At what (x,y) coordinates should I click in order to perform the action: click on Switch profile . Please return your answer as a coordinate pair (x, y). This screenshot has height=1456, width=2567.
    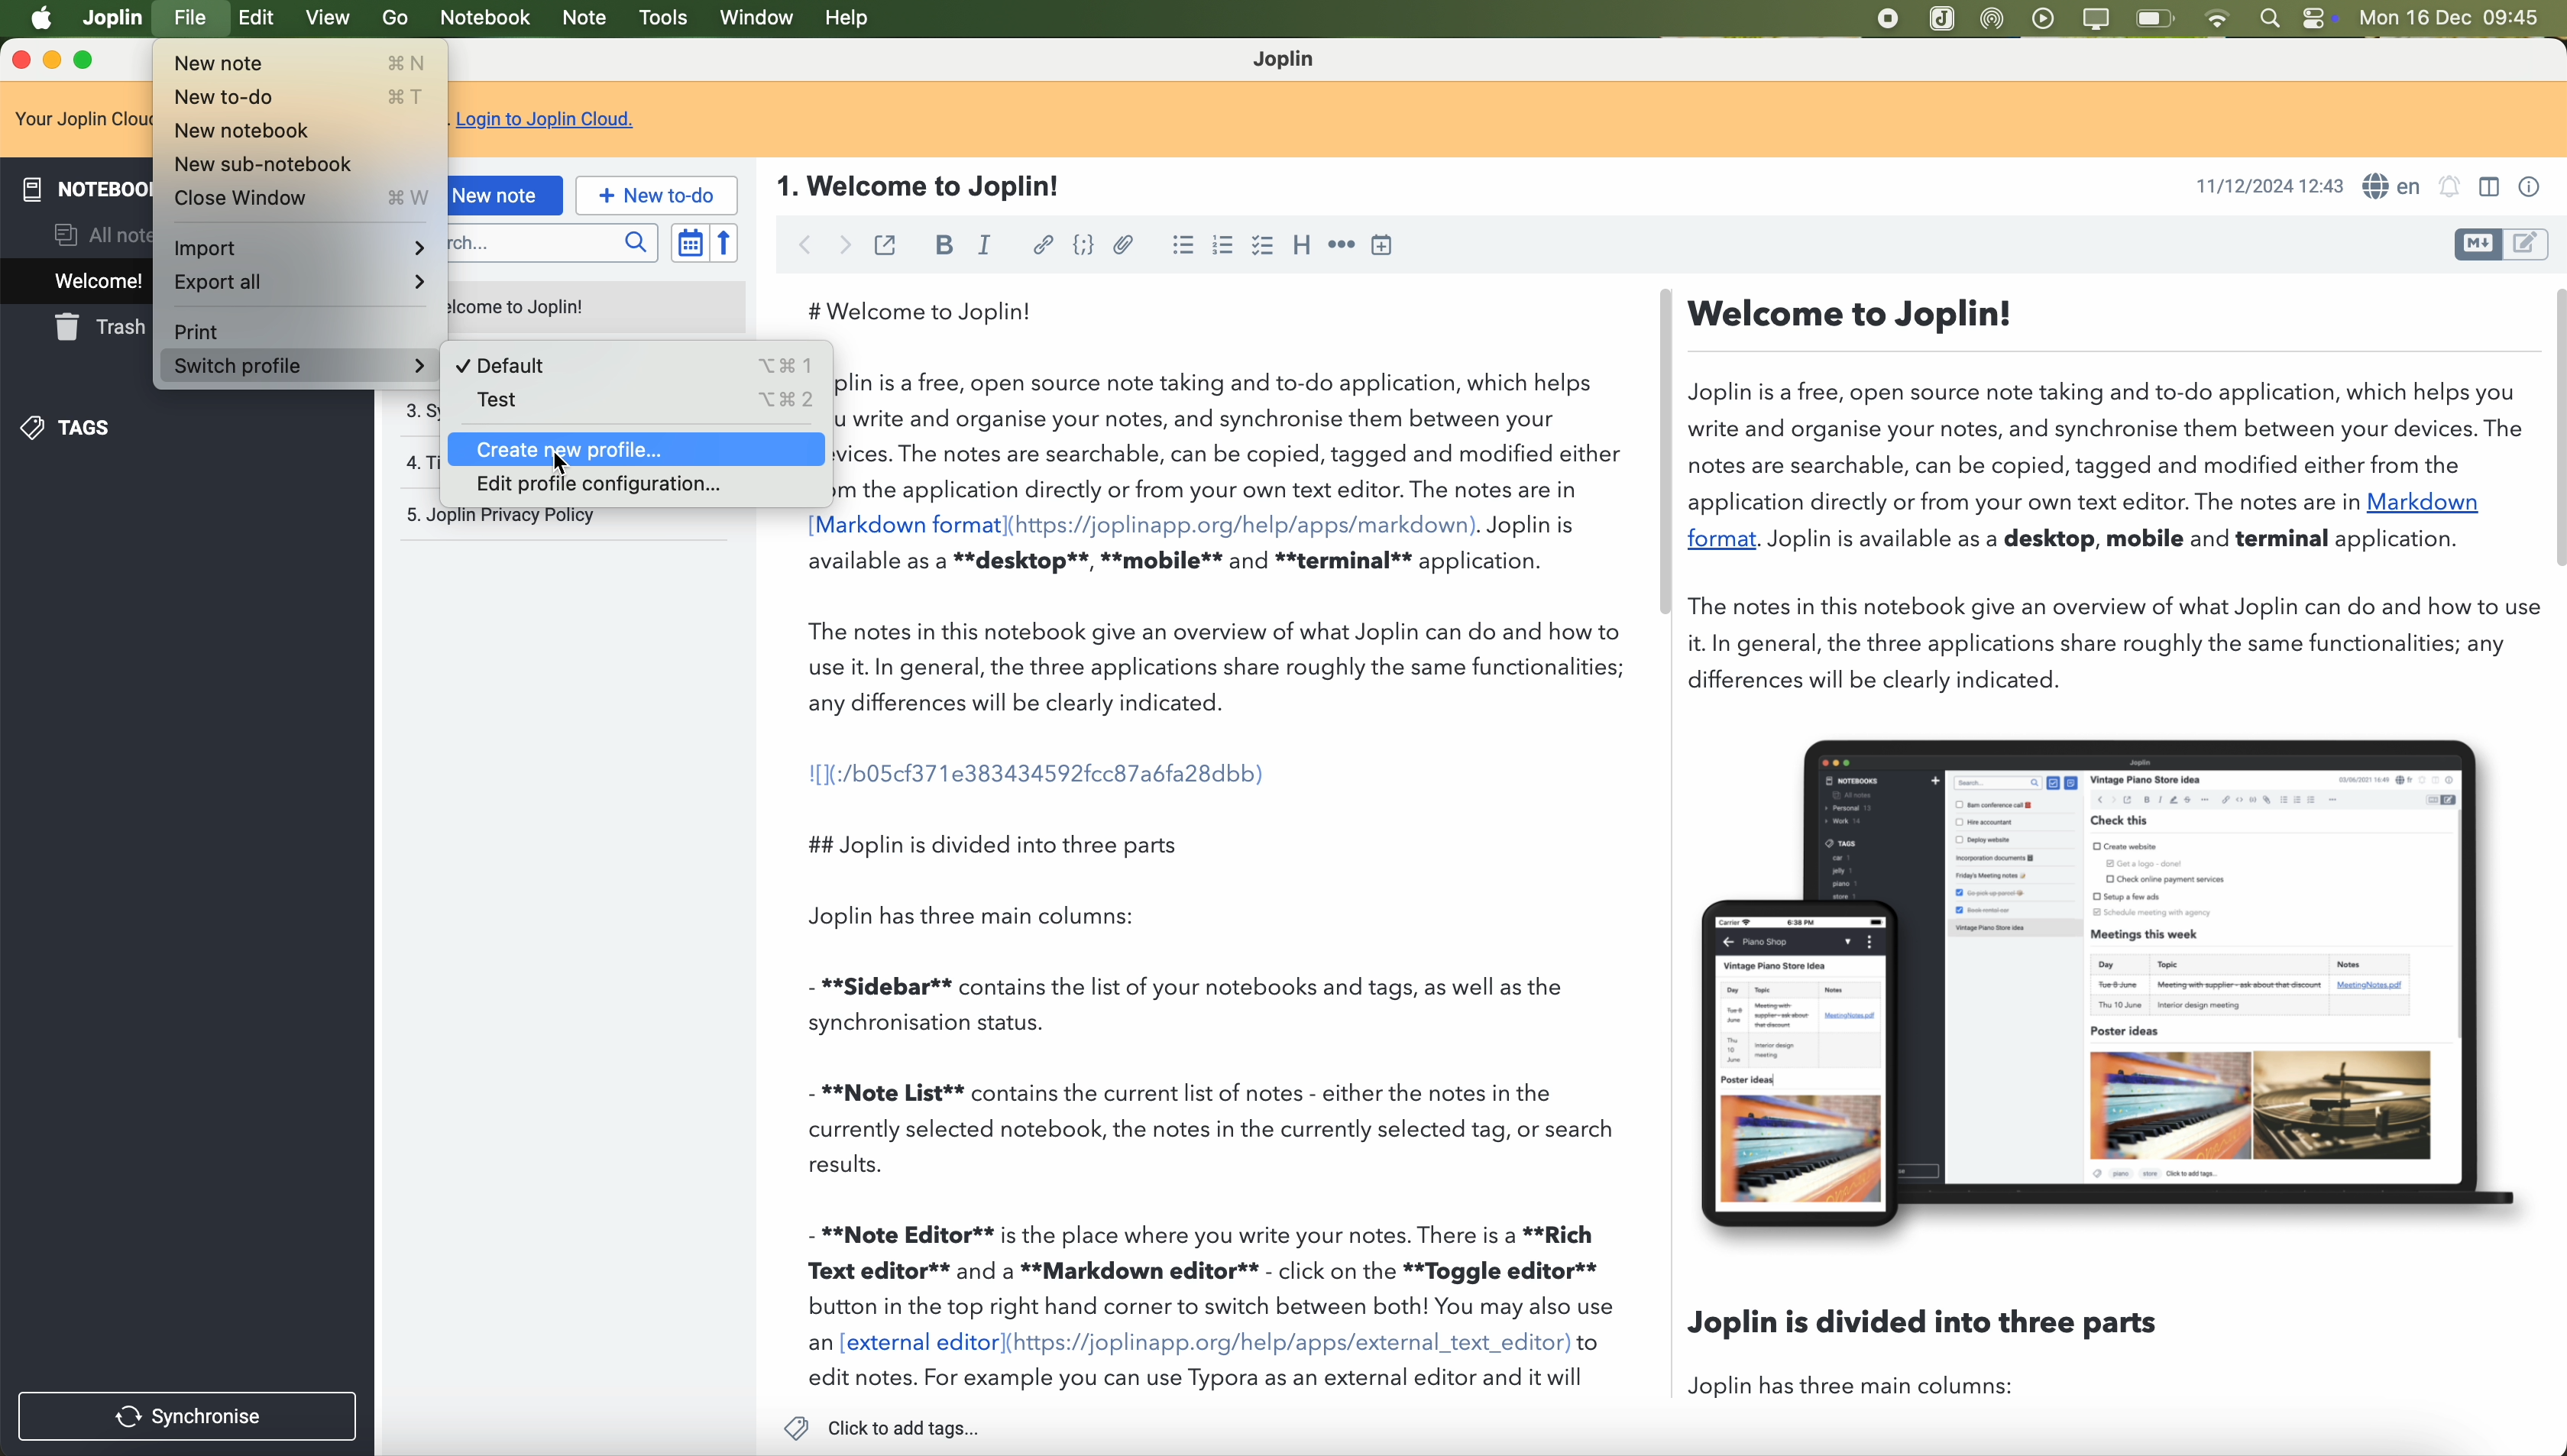
    Looking at the image, I should click on (300, 364).